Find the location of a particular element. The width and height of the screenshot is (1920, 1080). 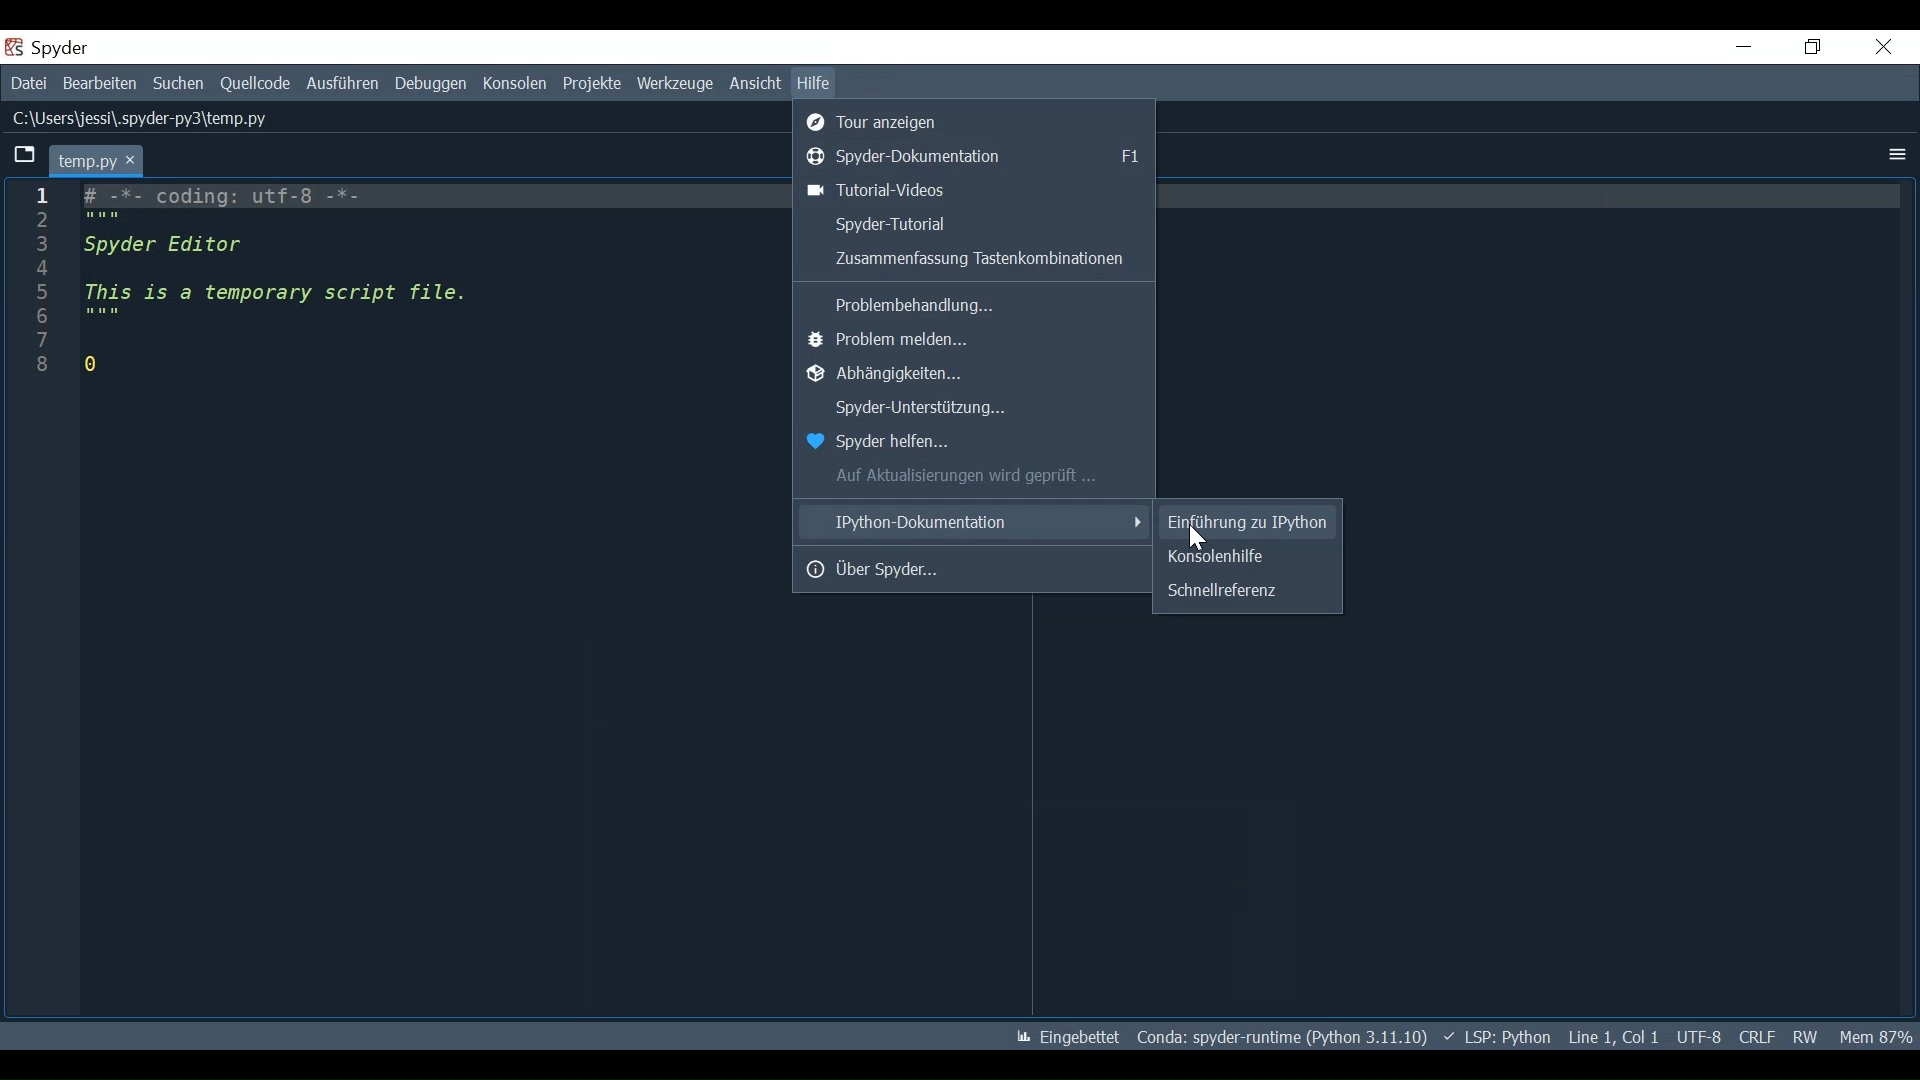

Spyder Support is located at coordinates (975, 410).